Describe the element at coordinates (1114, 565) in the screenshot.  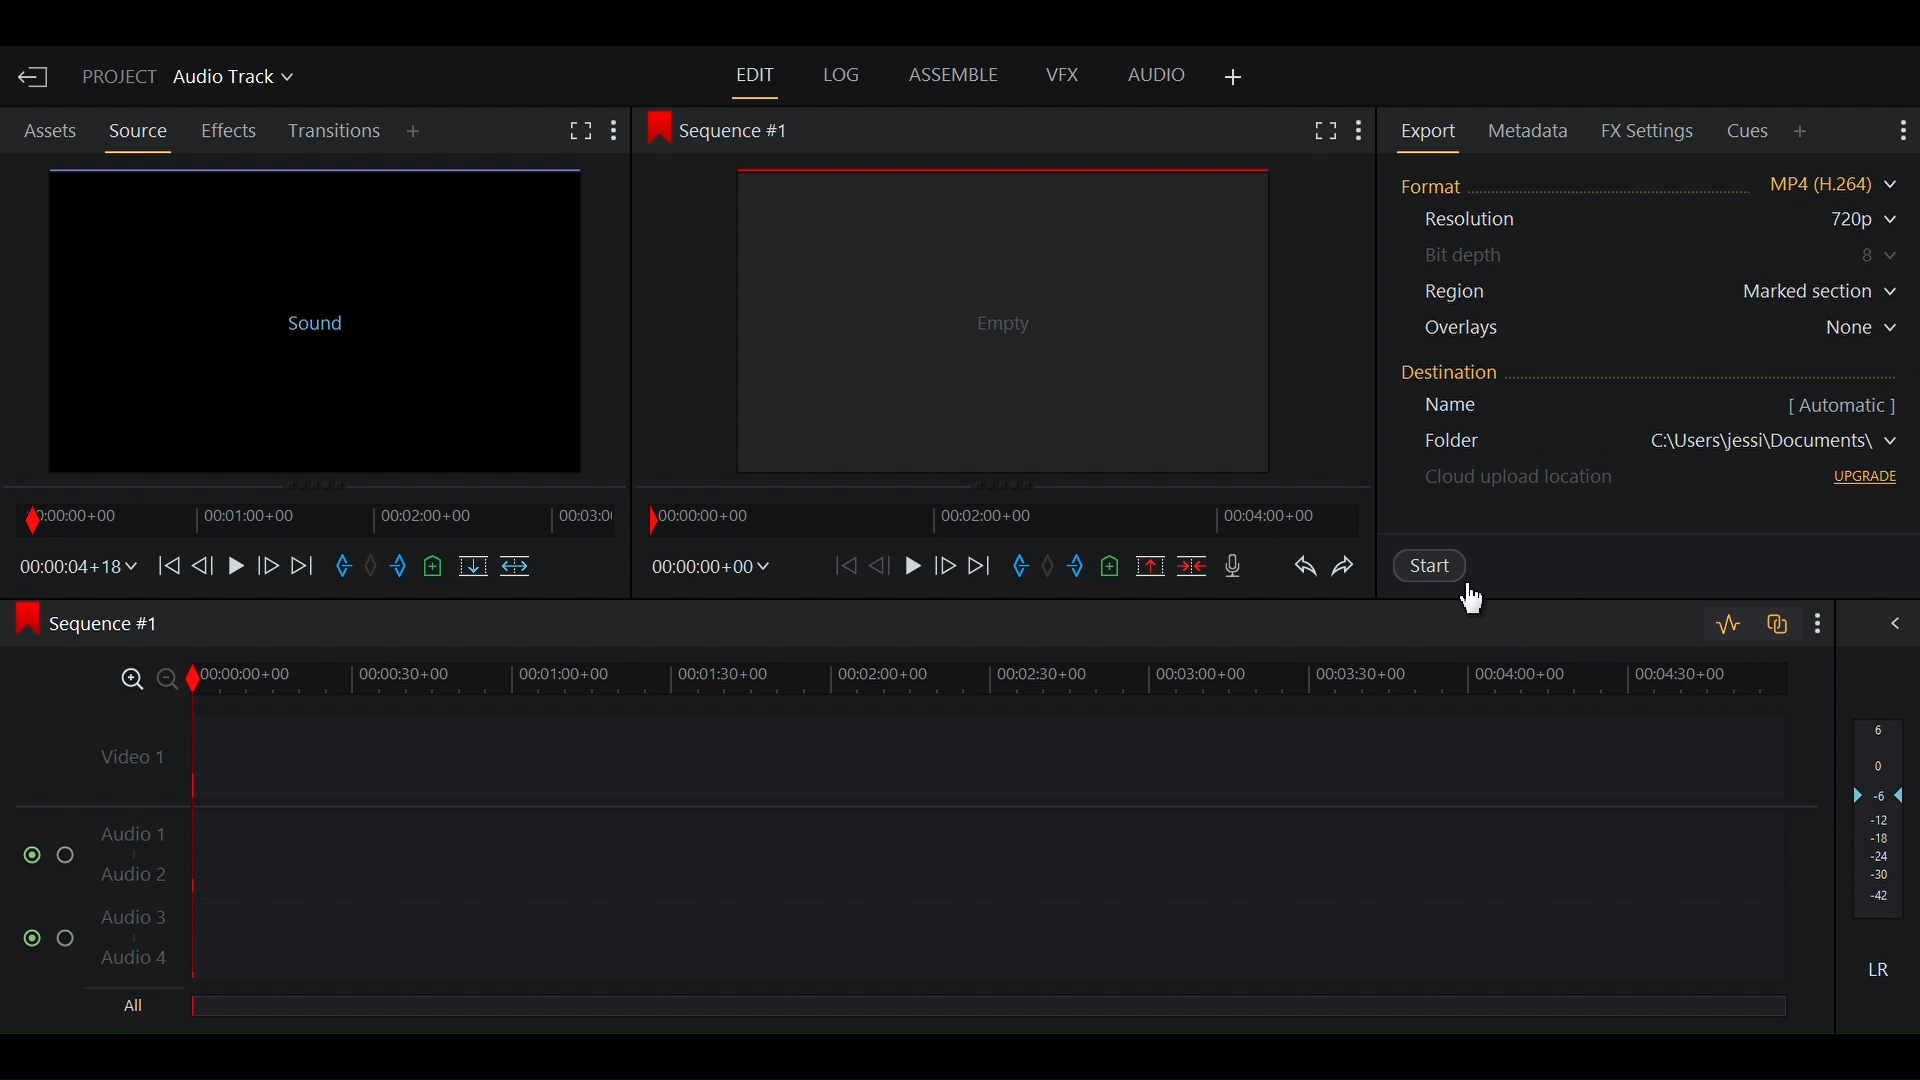
I see `Add a cue` at that location.